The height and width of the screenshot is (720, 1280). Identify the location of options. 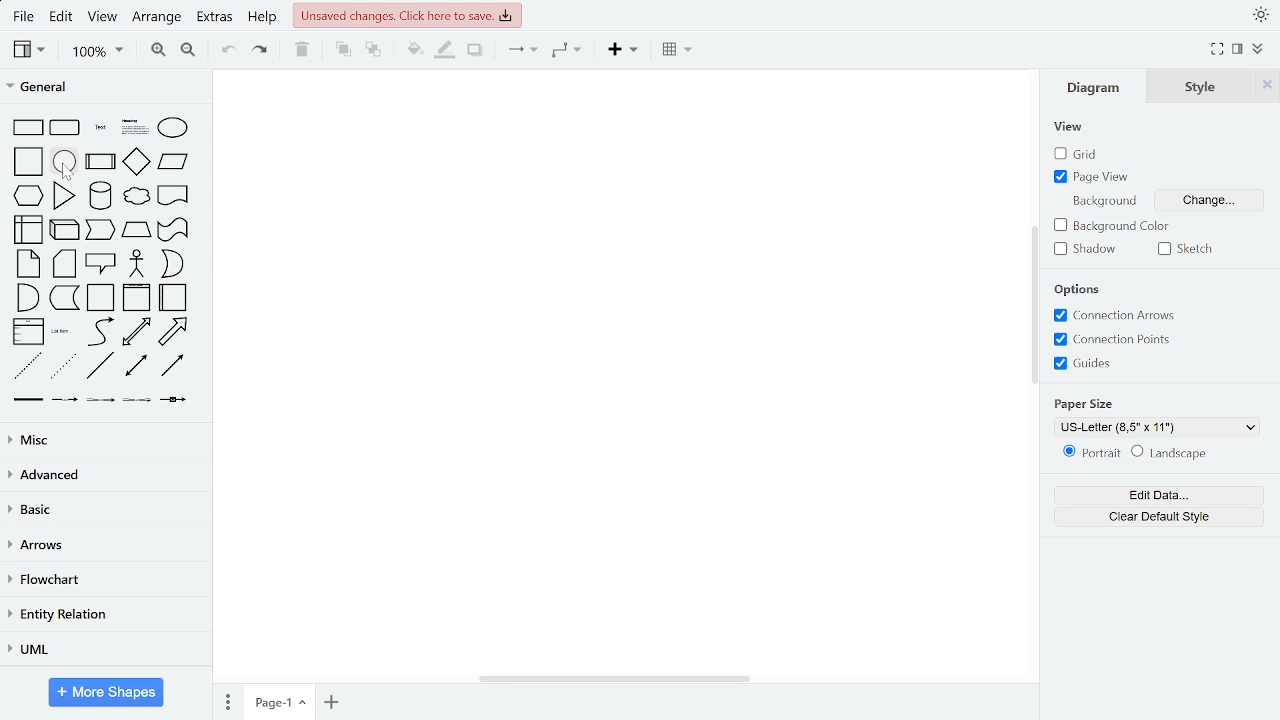
(1078, 290).